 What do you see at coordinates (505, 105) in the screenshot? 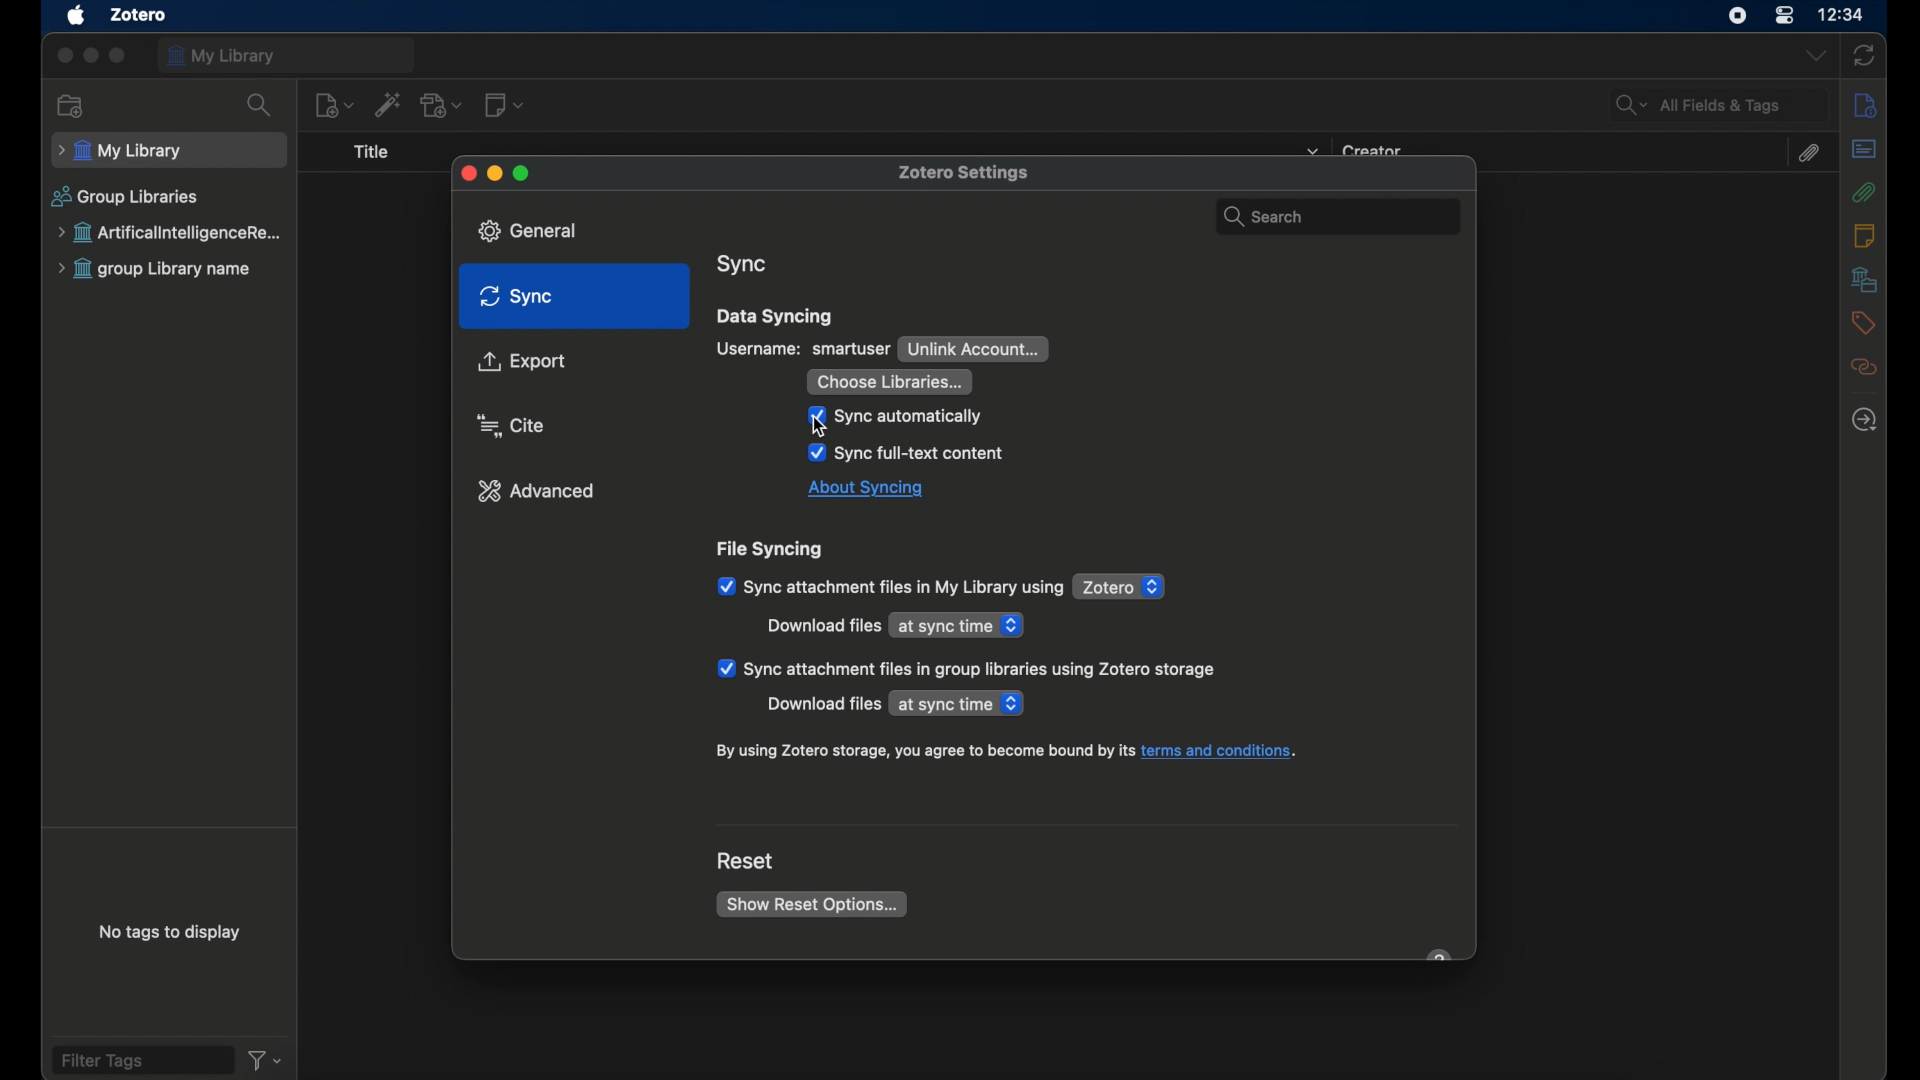
I see `new note` at bounding box center [505, 105].